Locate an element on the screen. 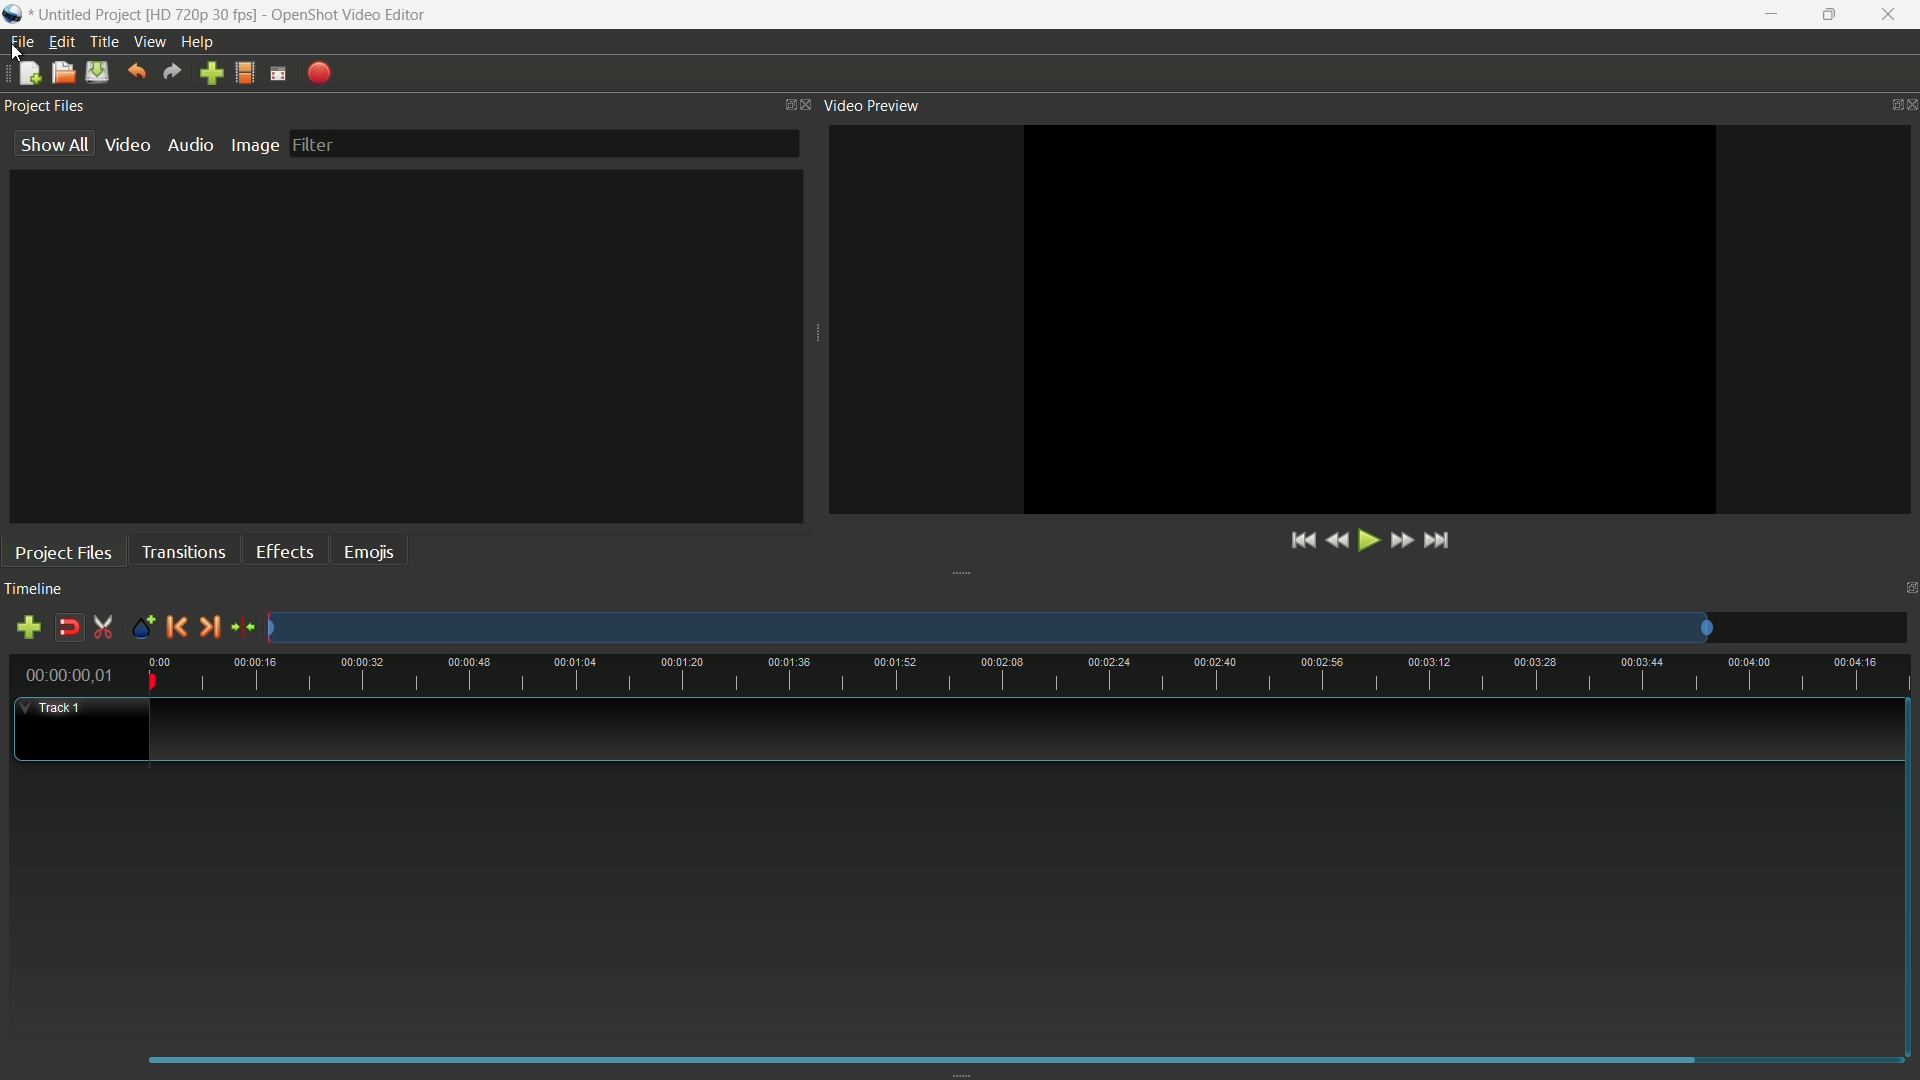  export is located at coordinates (319, 74).